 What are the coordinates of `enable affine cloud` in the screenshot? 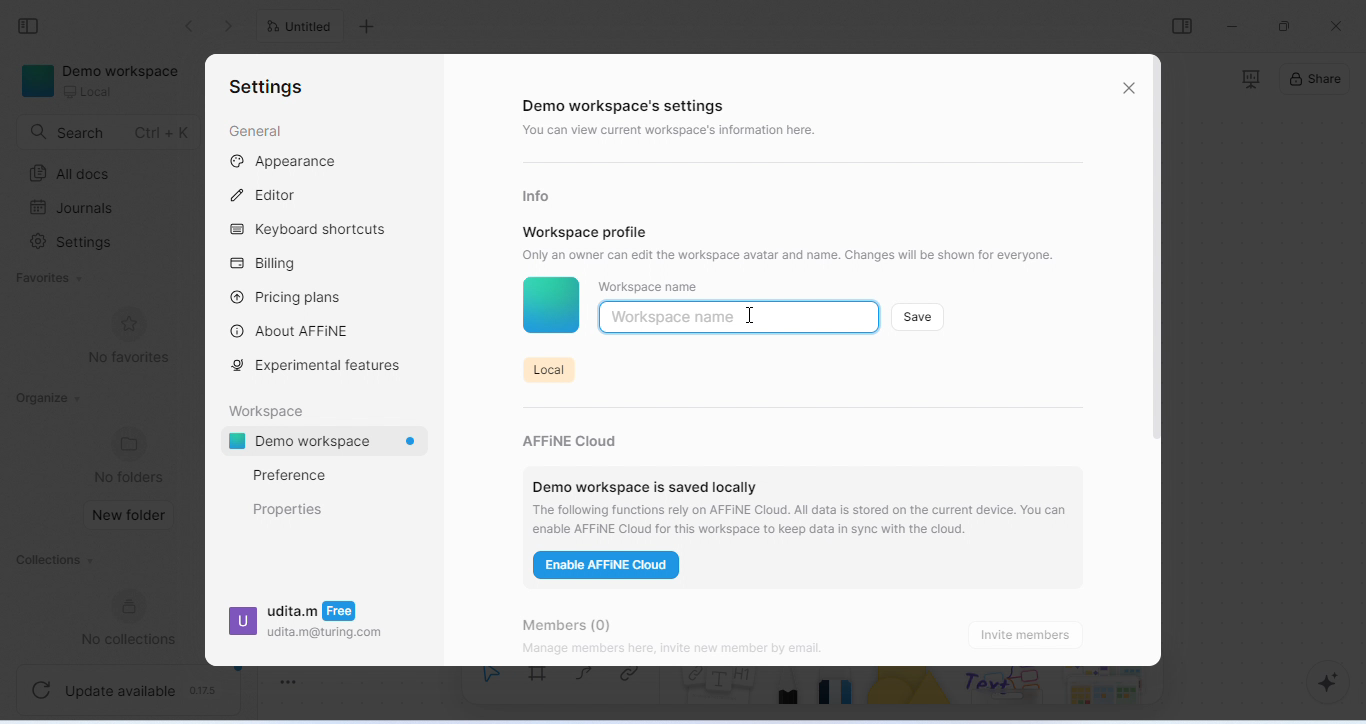 It's located at (609, 568).